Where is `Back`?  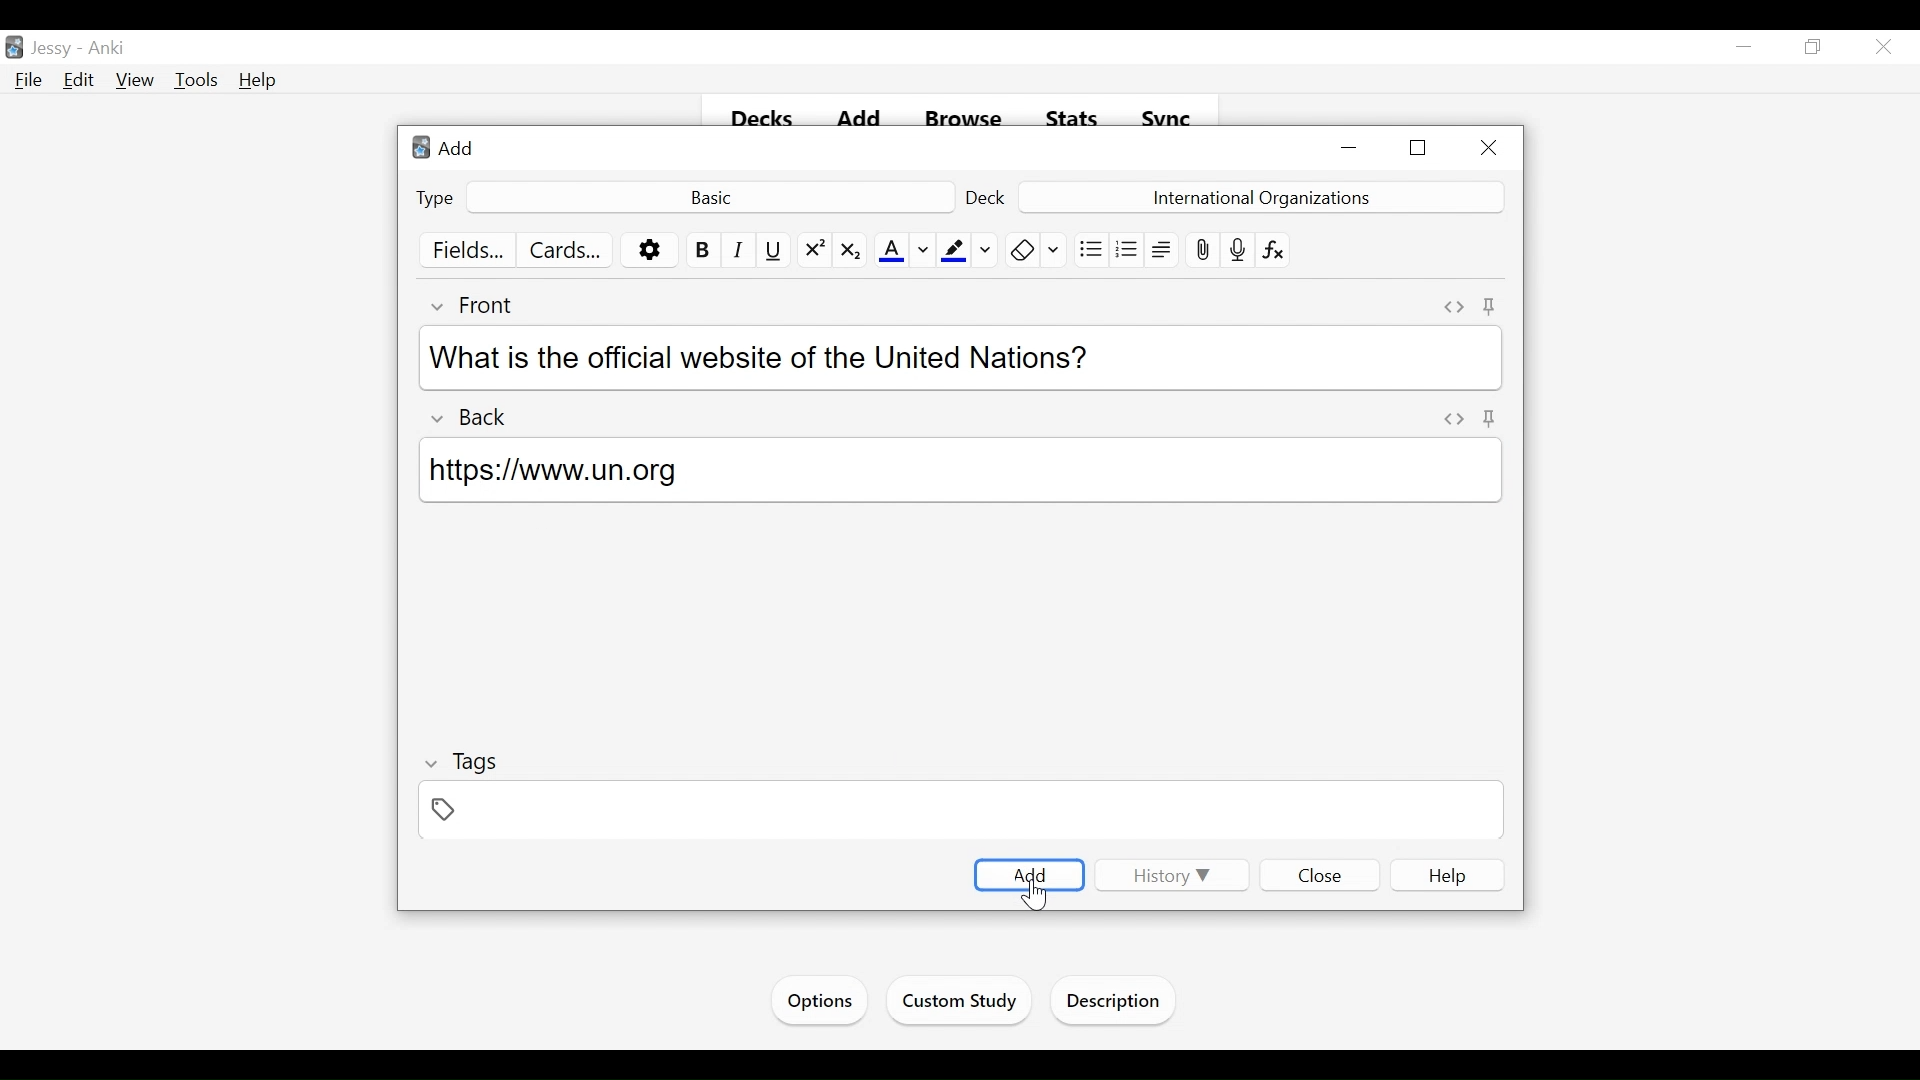
Back is located at coordinates (470, 418).